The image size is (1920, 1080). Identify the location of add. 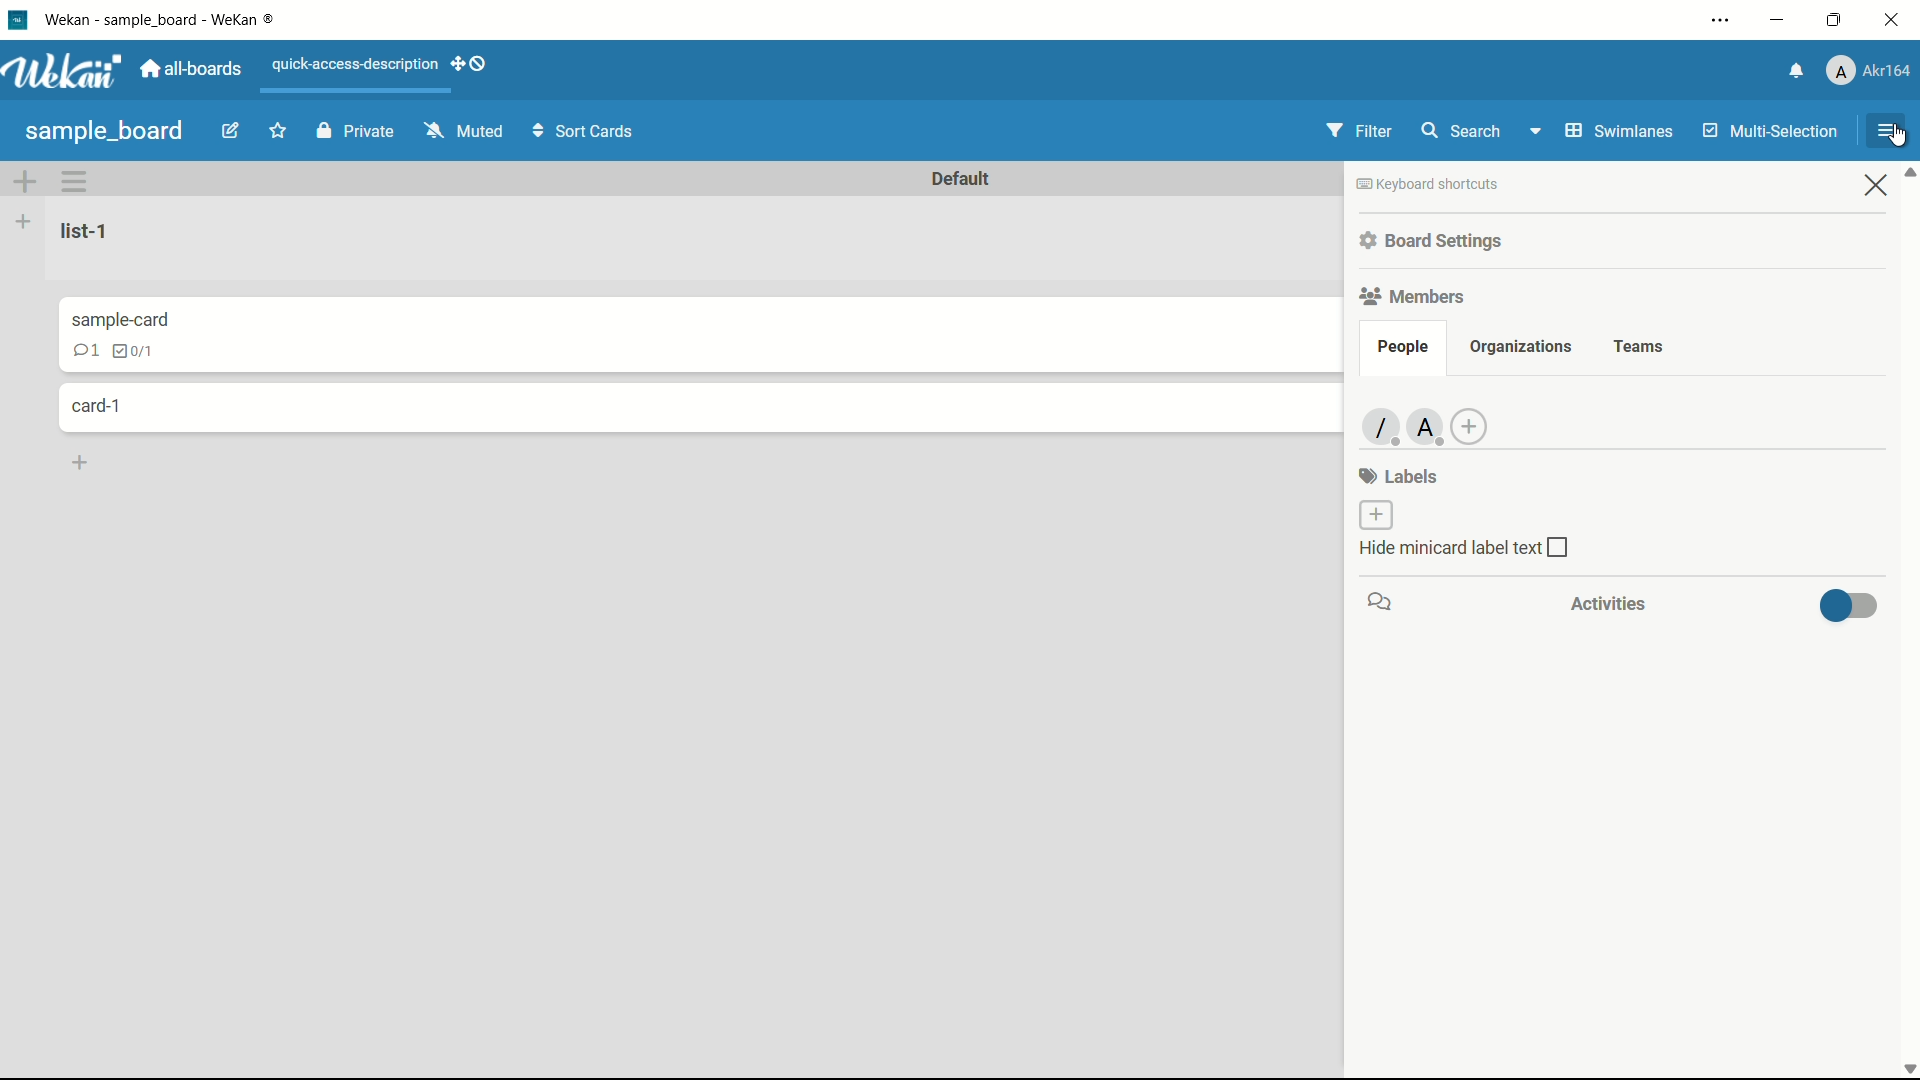
(29, 184).